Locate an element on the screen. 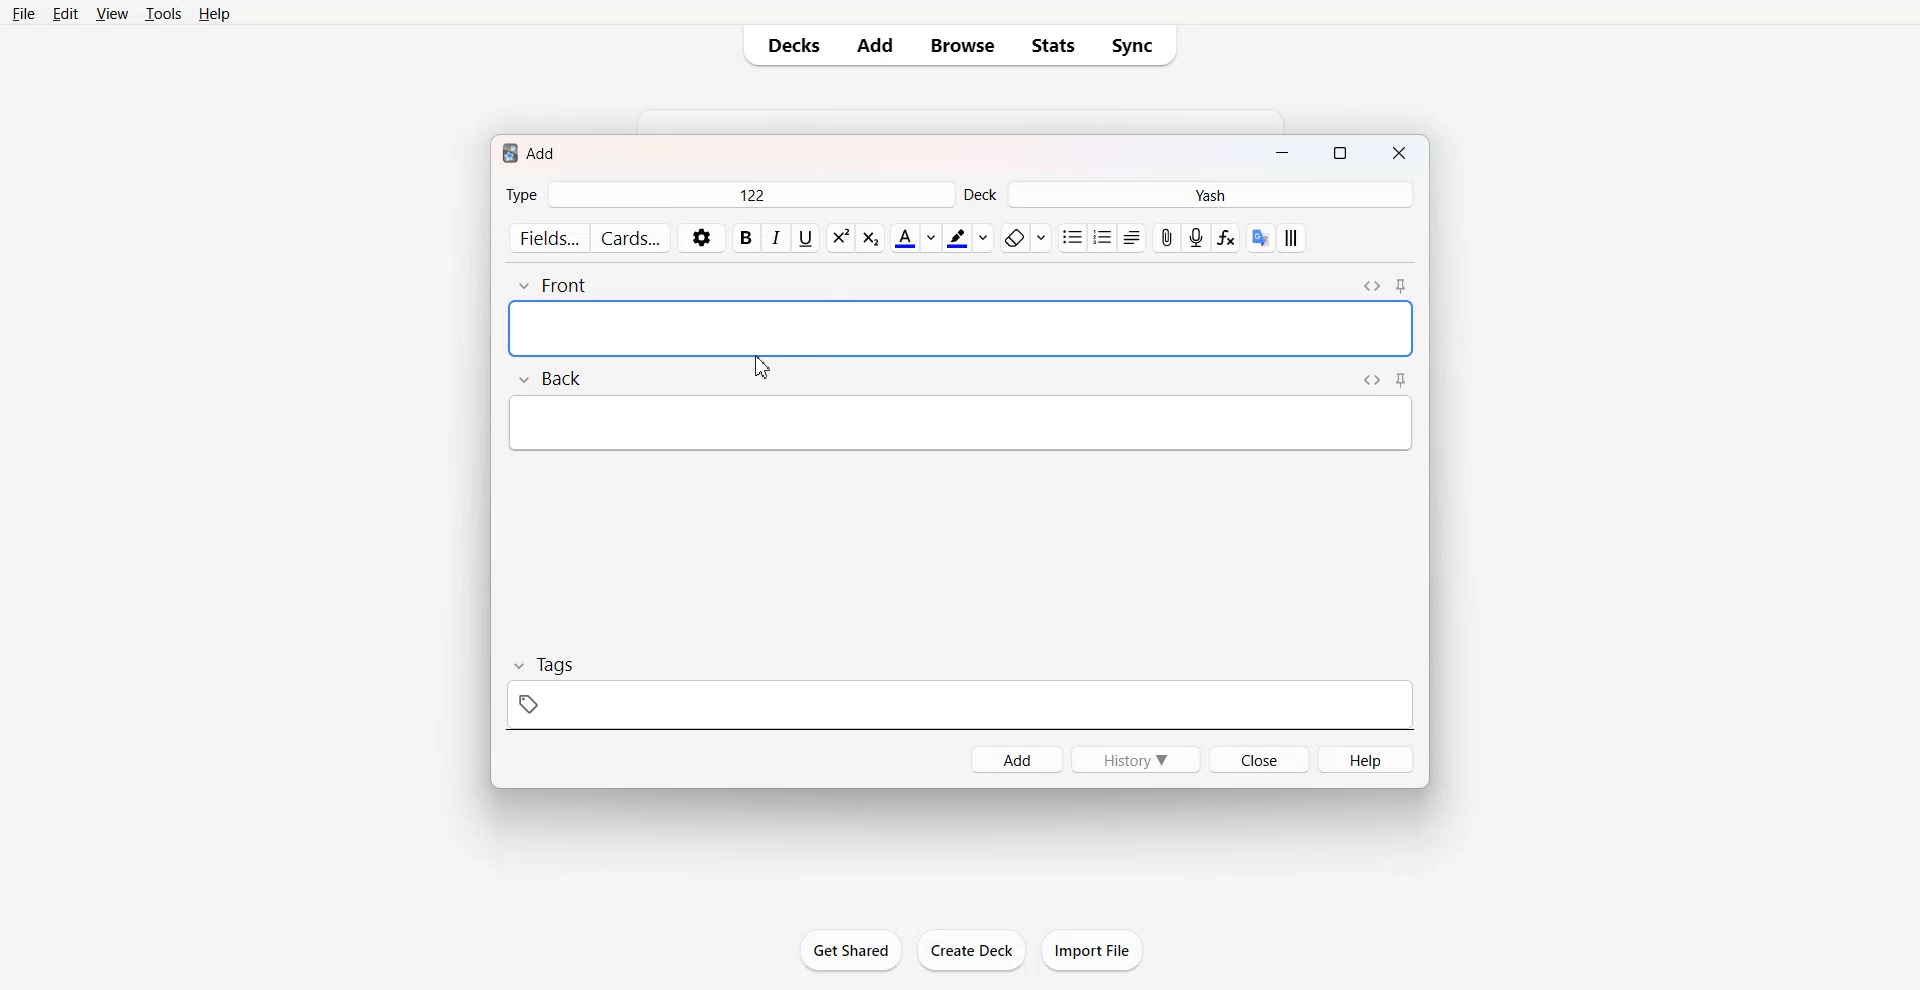 This screenshot has height=990, width=1920. Superscript is located at coordinates (870, 238).